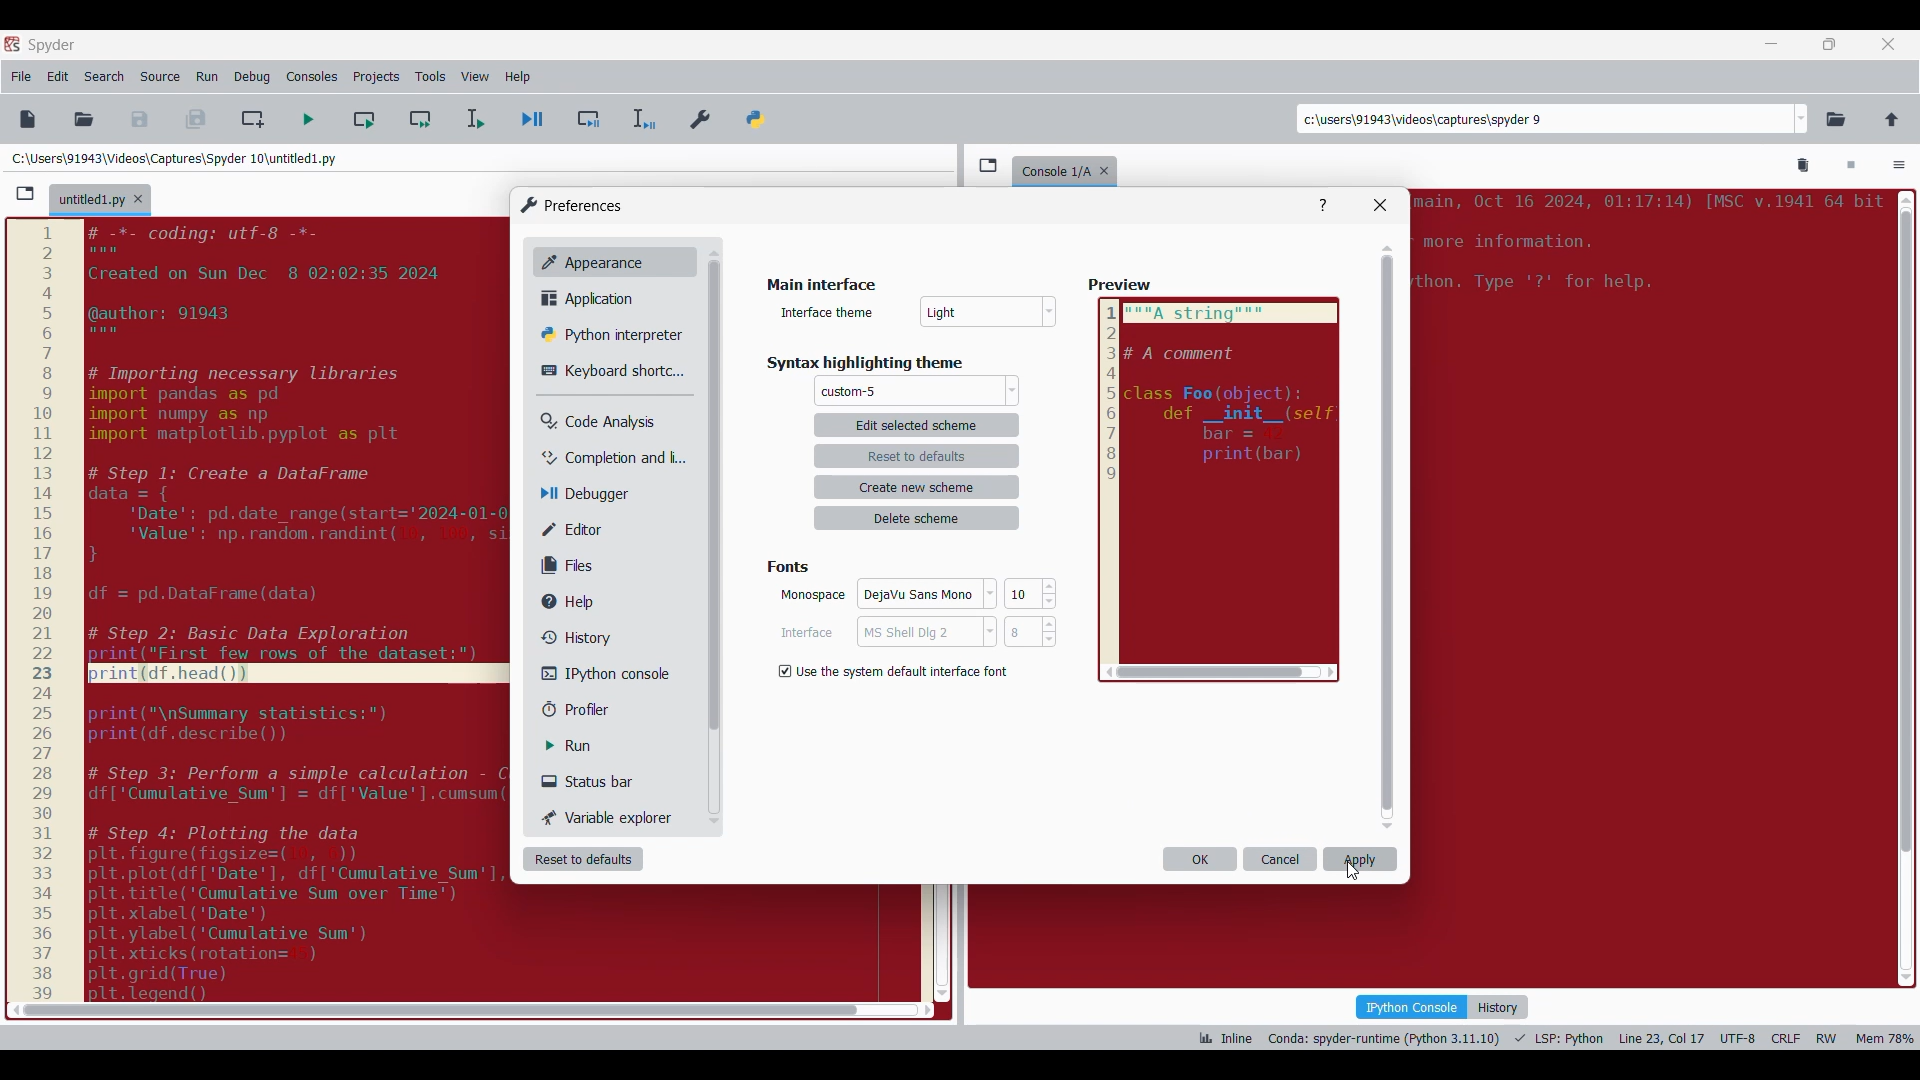 The width and height of the screenshot is (1920, 1080). Describe the element at coordinates (642, 119) in the screenshot. I see `Debug selection/current line` at that location.